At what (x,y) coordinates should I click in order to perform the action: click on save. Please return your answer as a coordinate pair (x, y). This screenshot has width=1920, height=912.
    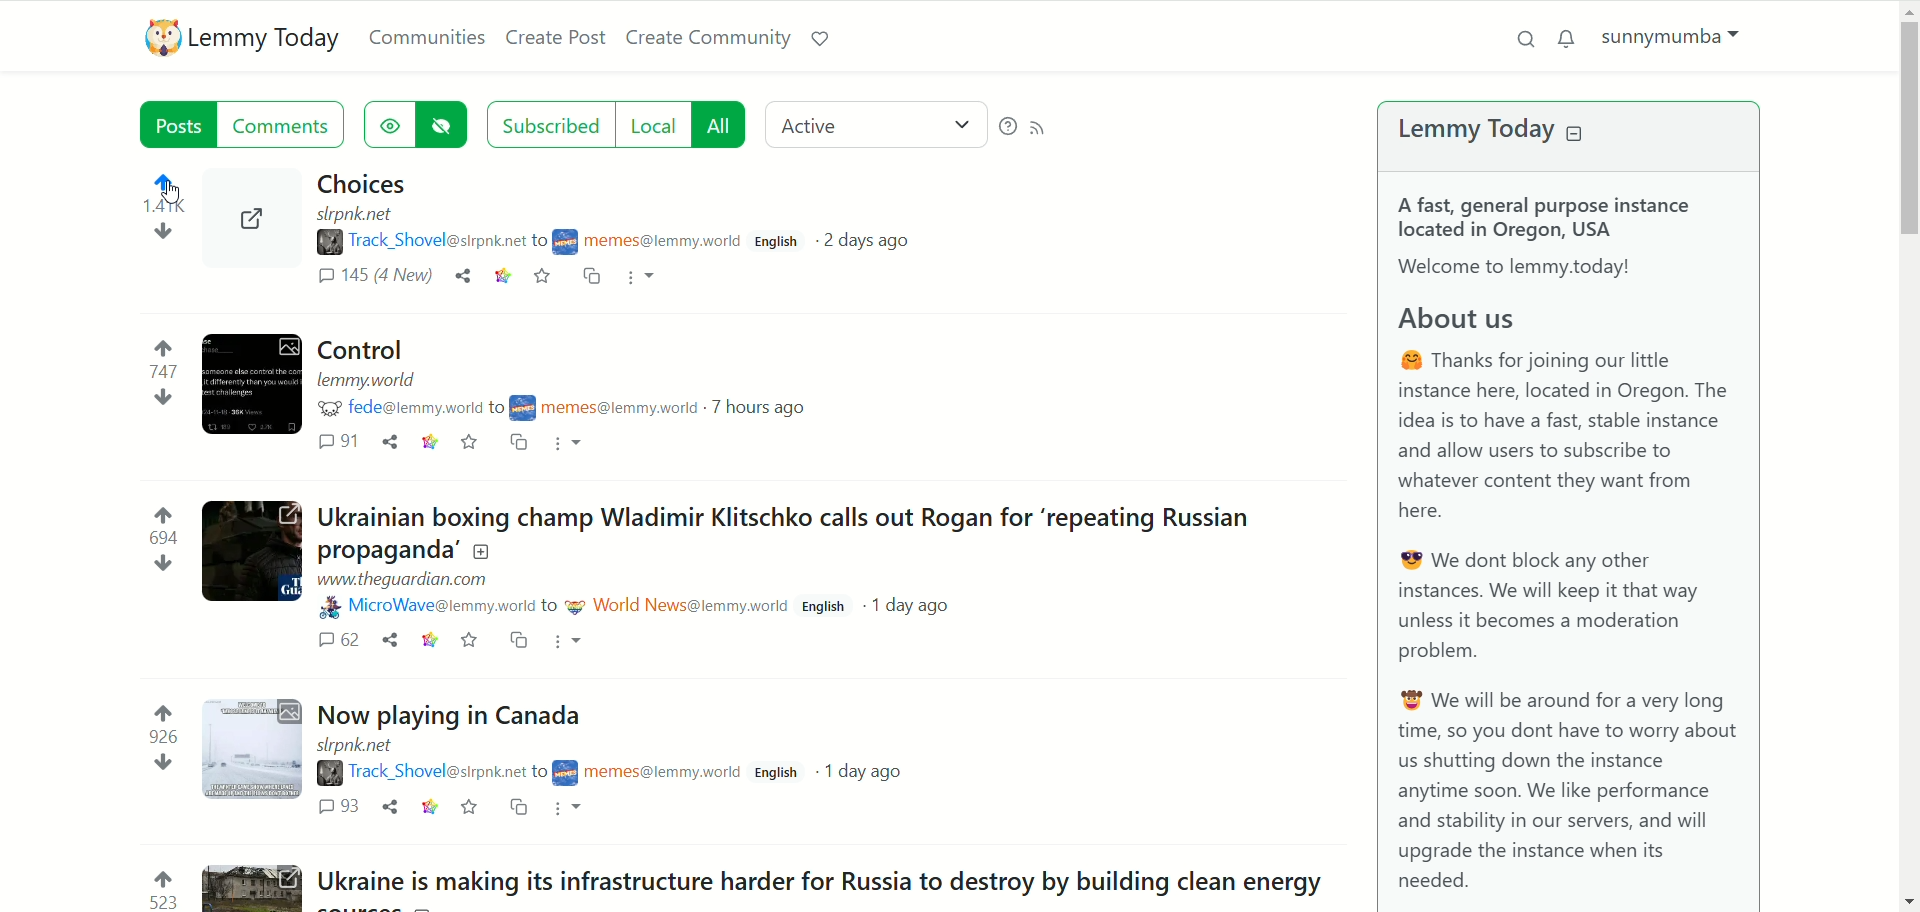
    Looking at the image, I should click on (545, 276).